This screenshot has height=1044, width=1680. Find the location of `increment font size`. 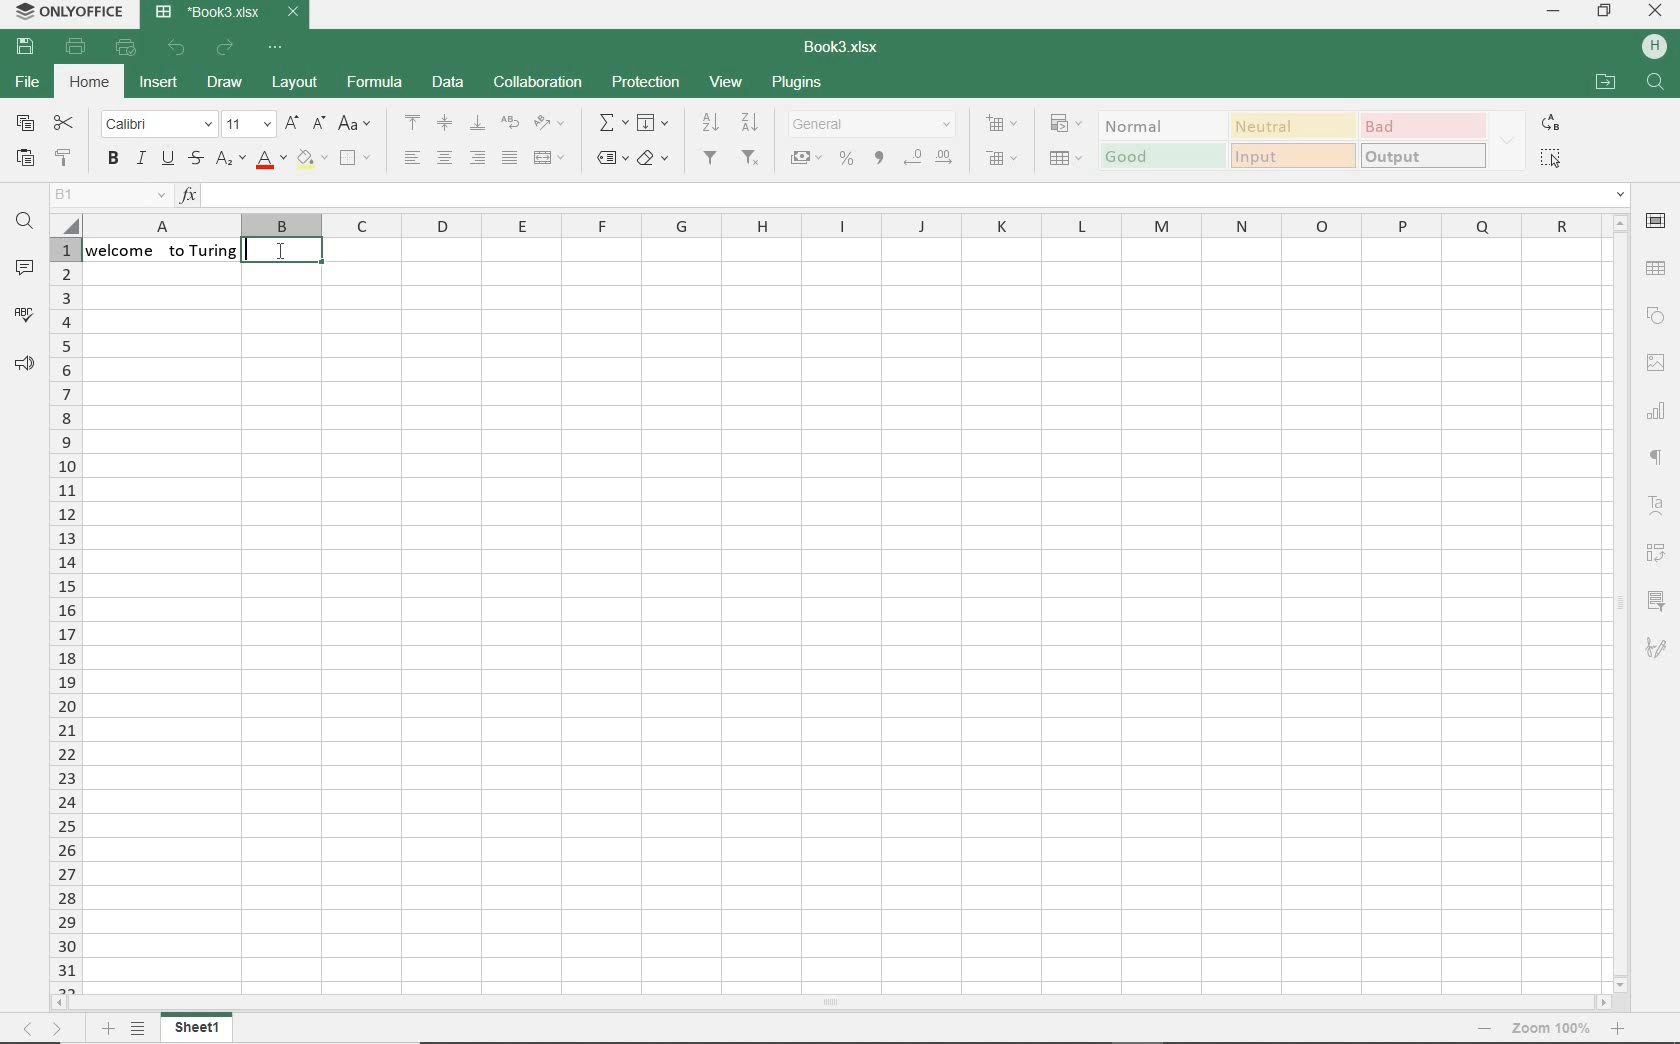

increment font size is located at coordinates (291, 125).